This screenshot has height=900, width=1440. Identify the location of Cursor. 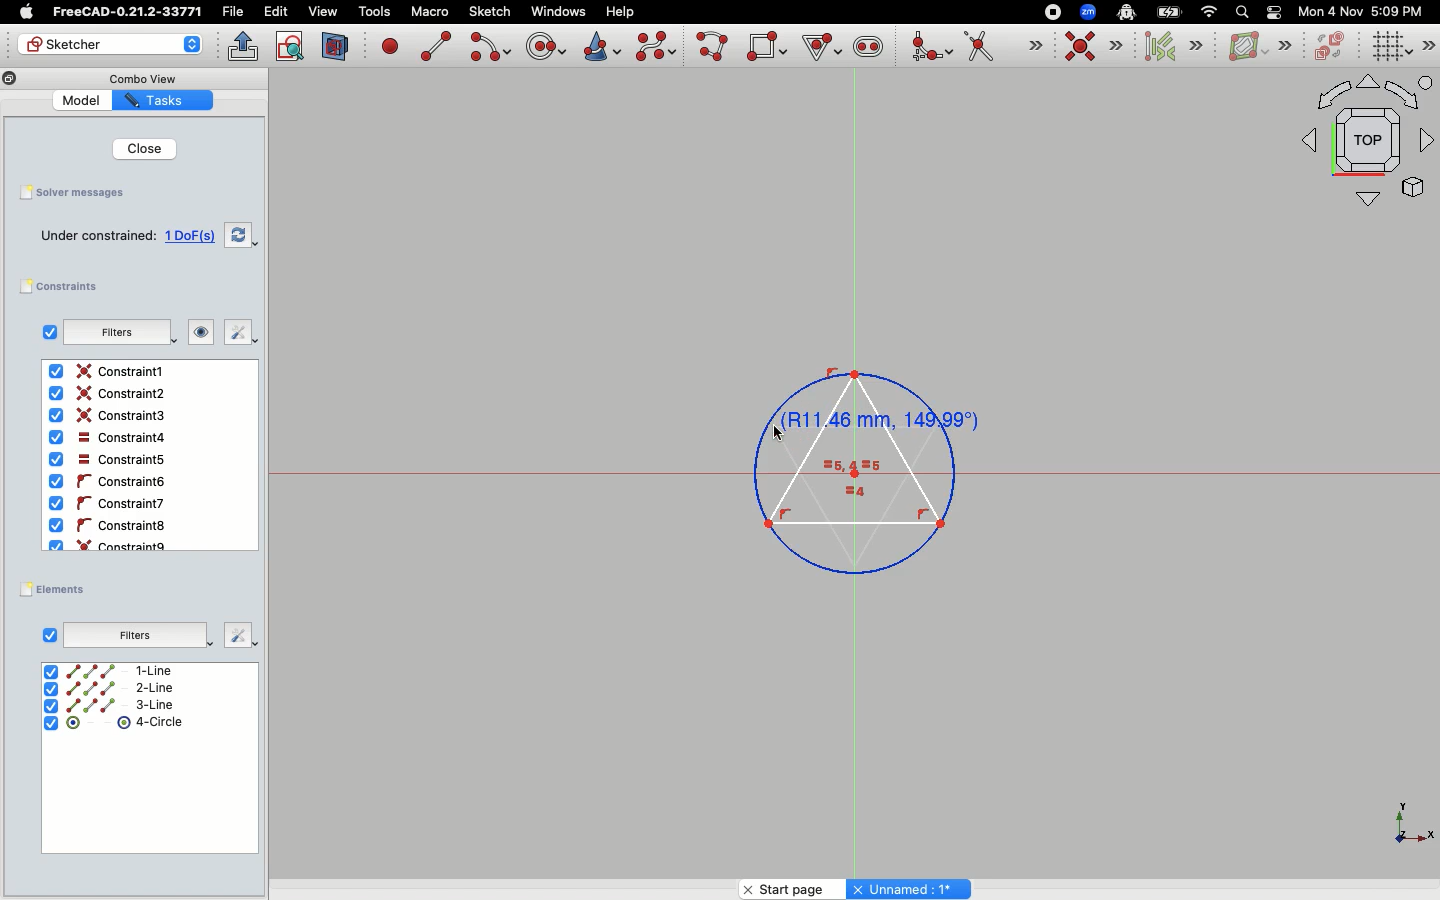
(784, 429).